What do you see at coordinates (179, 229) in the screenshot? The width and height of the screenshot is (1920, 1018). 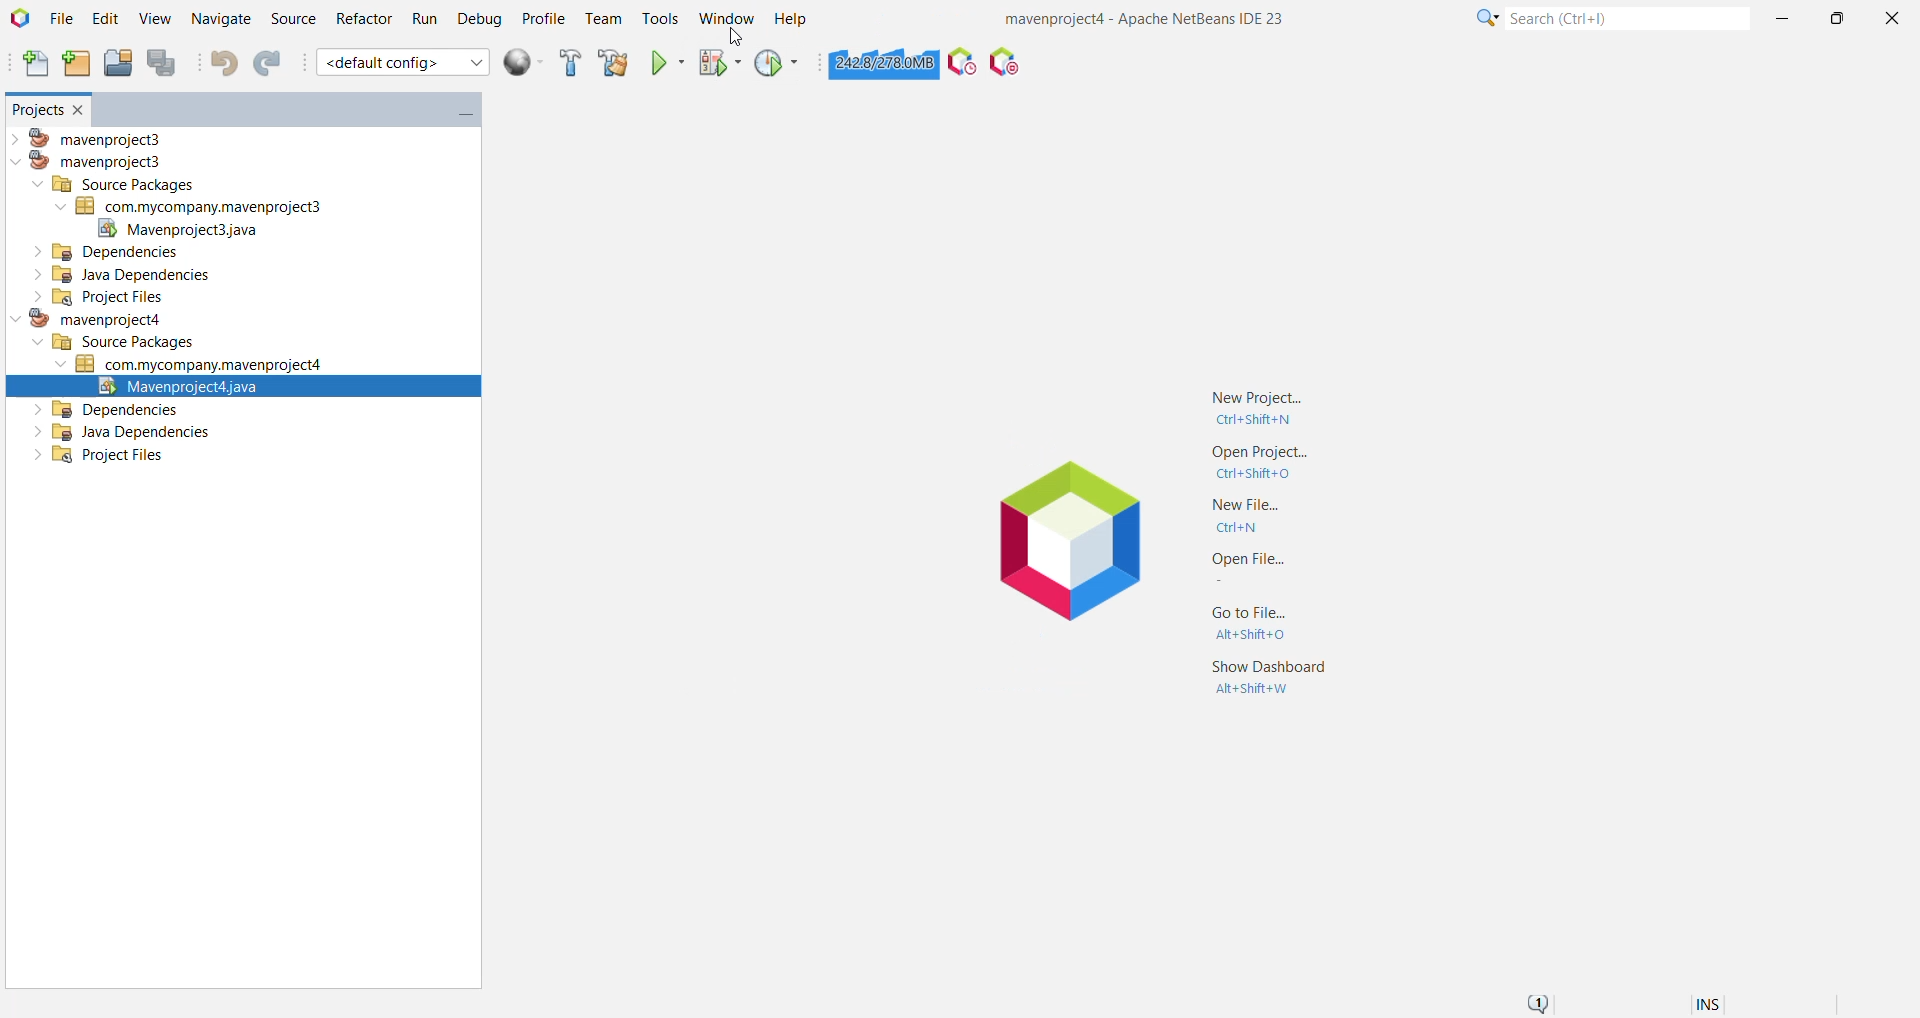 I see `Mavenproject.java` at bounding box center [179, 229].